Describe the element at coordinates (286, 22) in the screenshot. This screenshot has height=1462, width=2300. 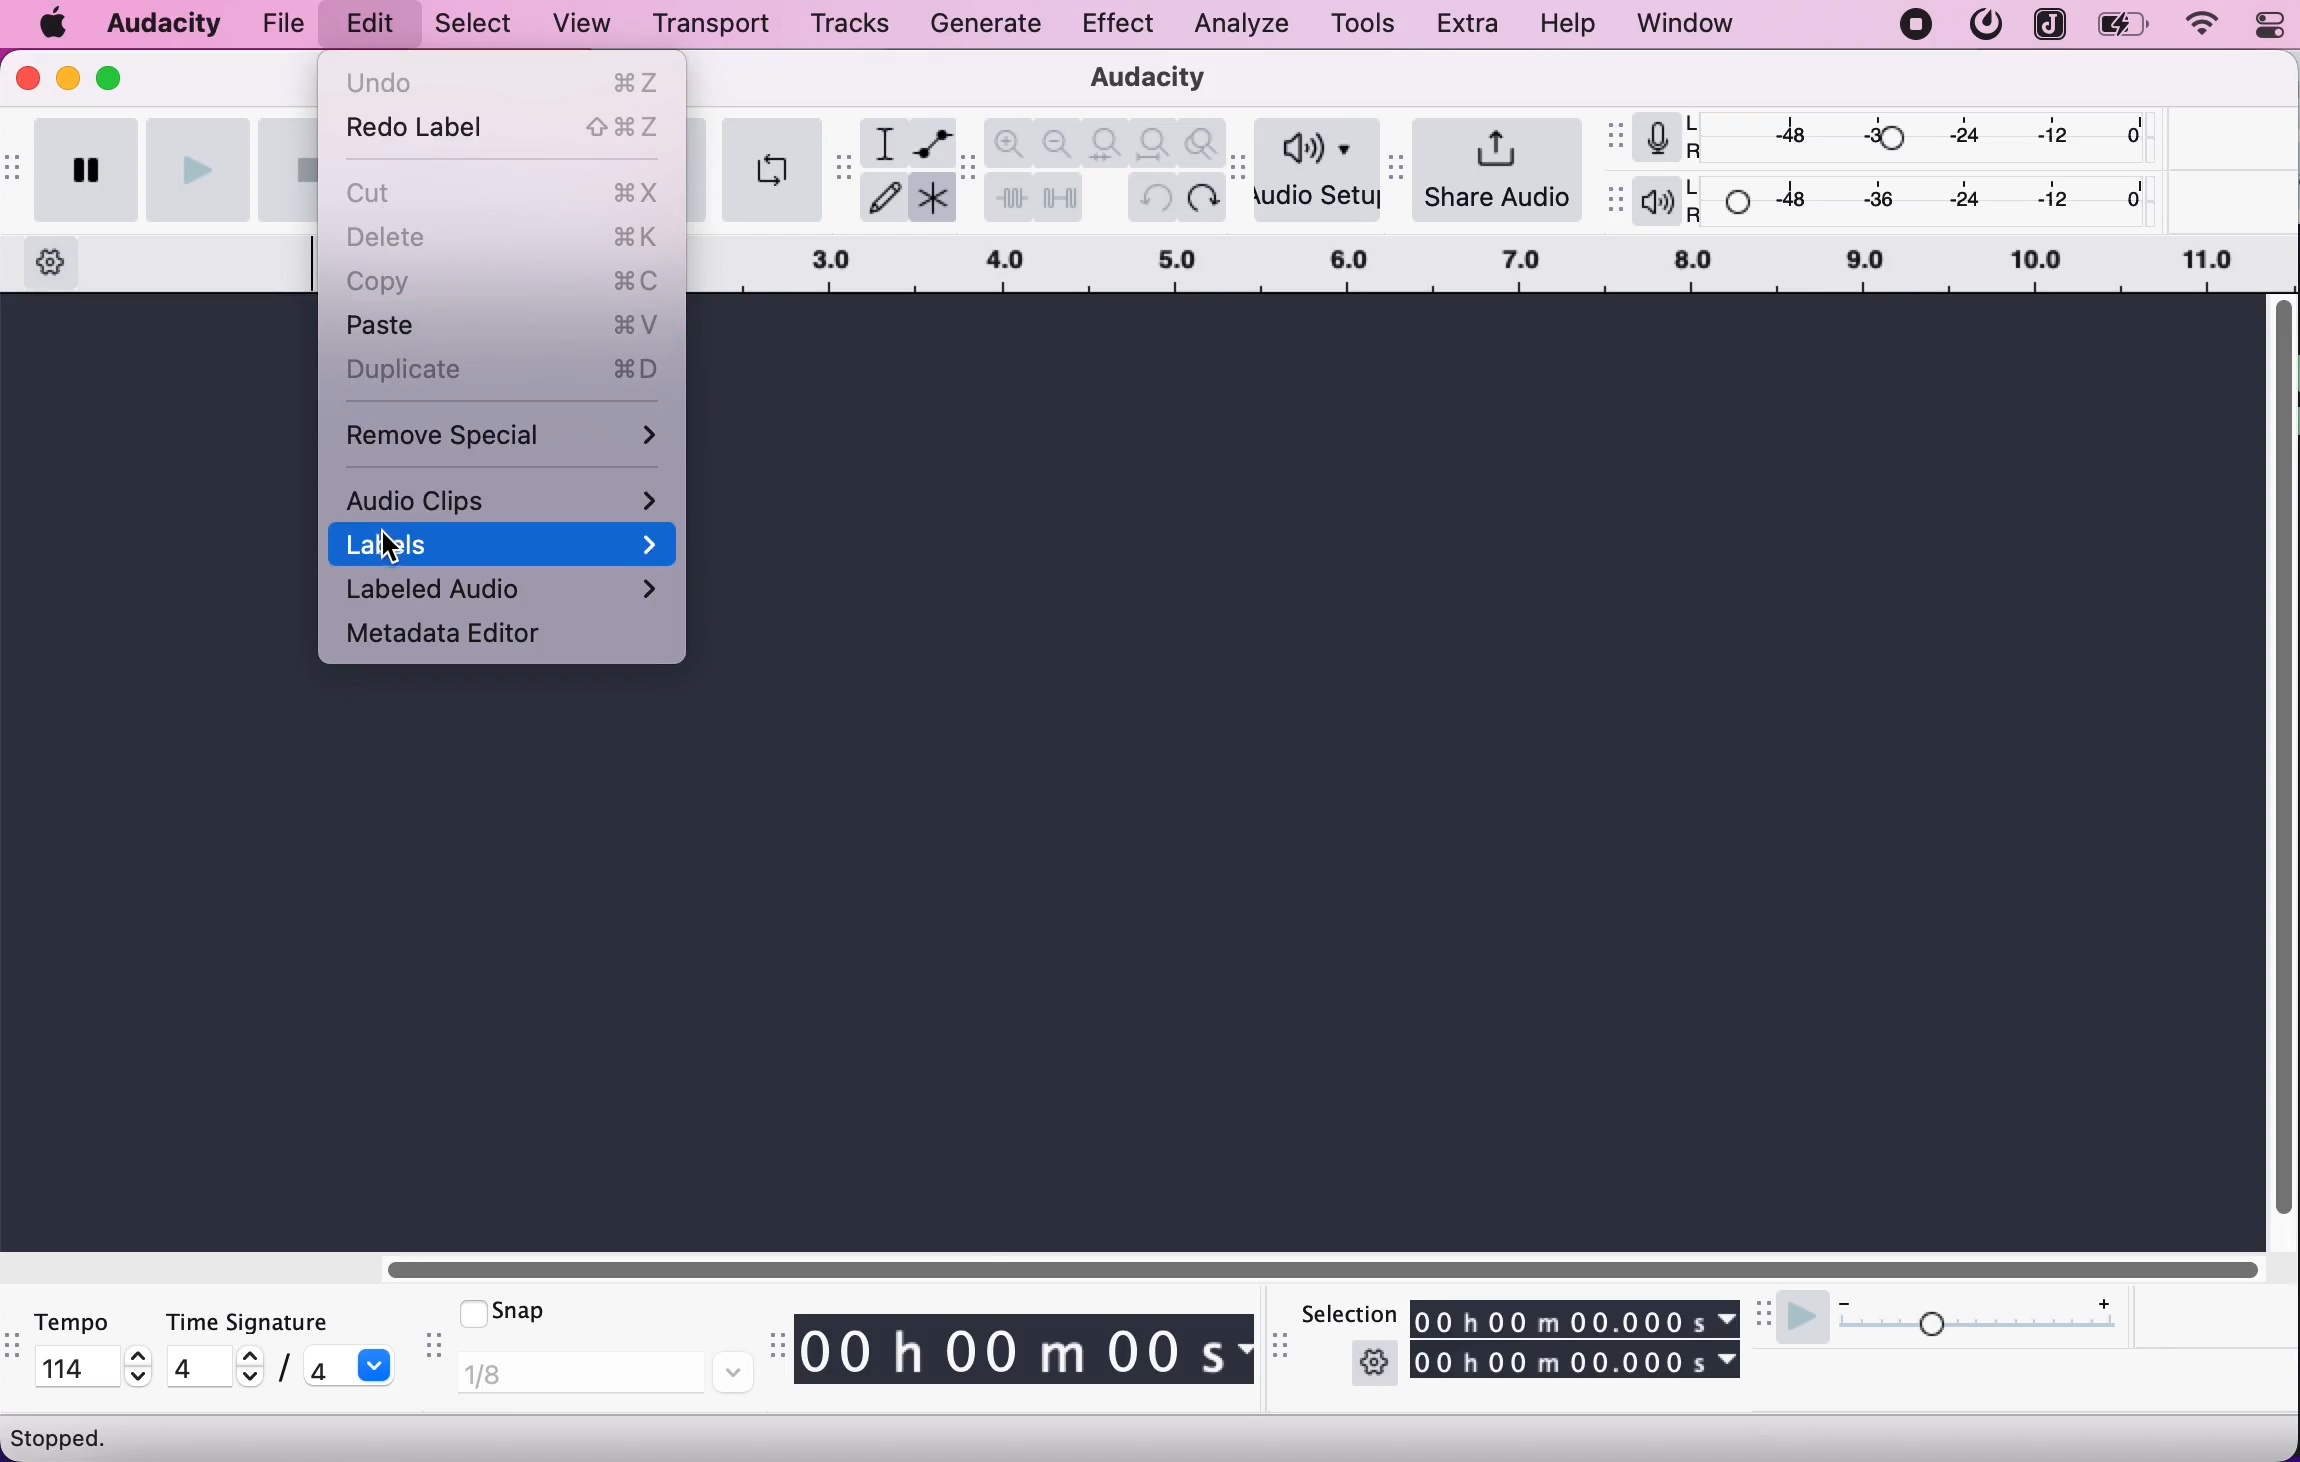
I see `file` at that location.